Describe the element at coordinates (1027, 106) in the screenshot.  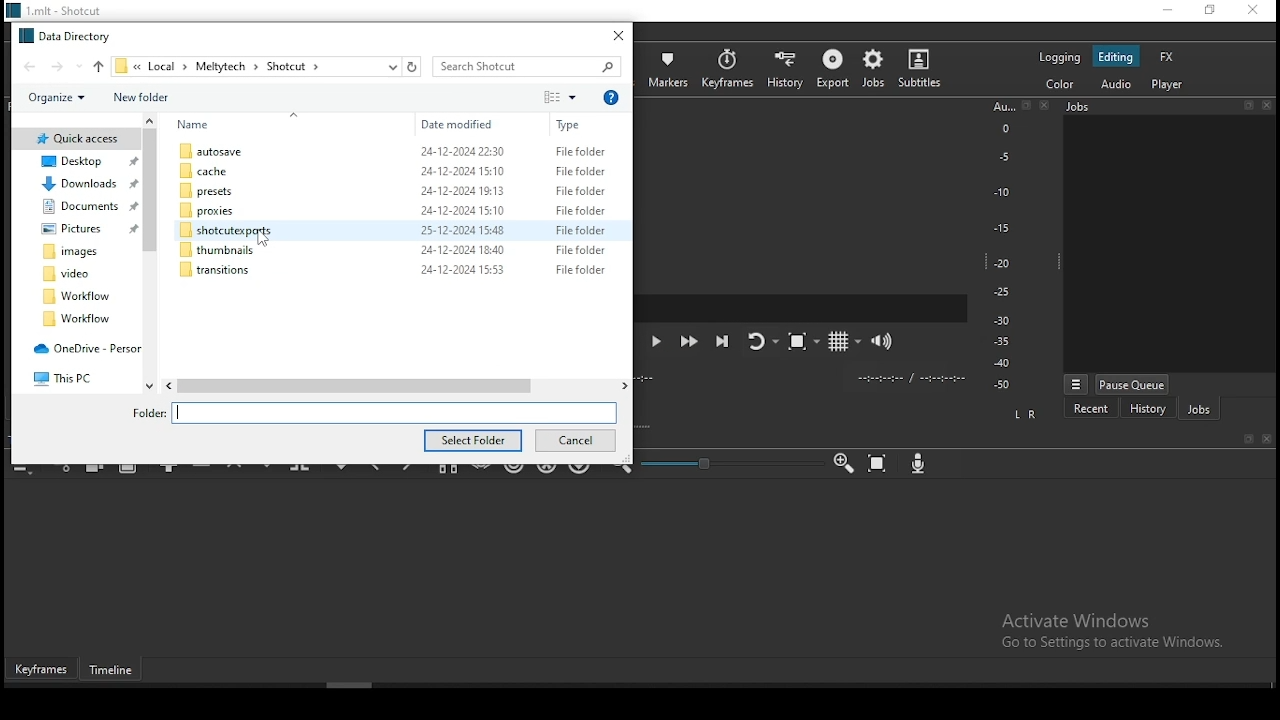
I see `Bookmark` at that location.